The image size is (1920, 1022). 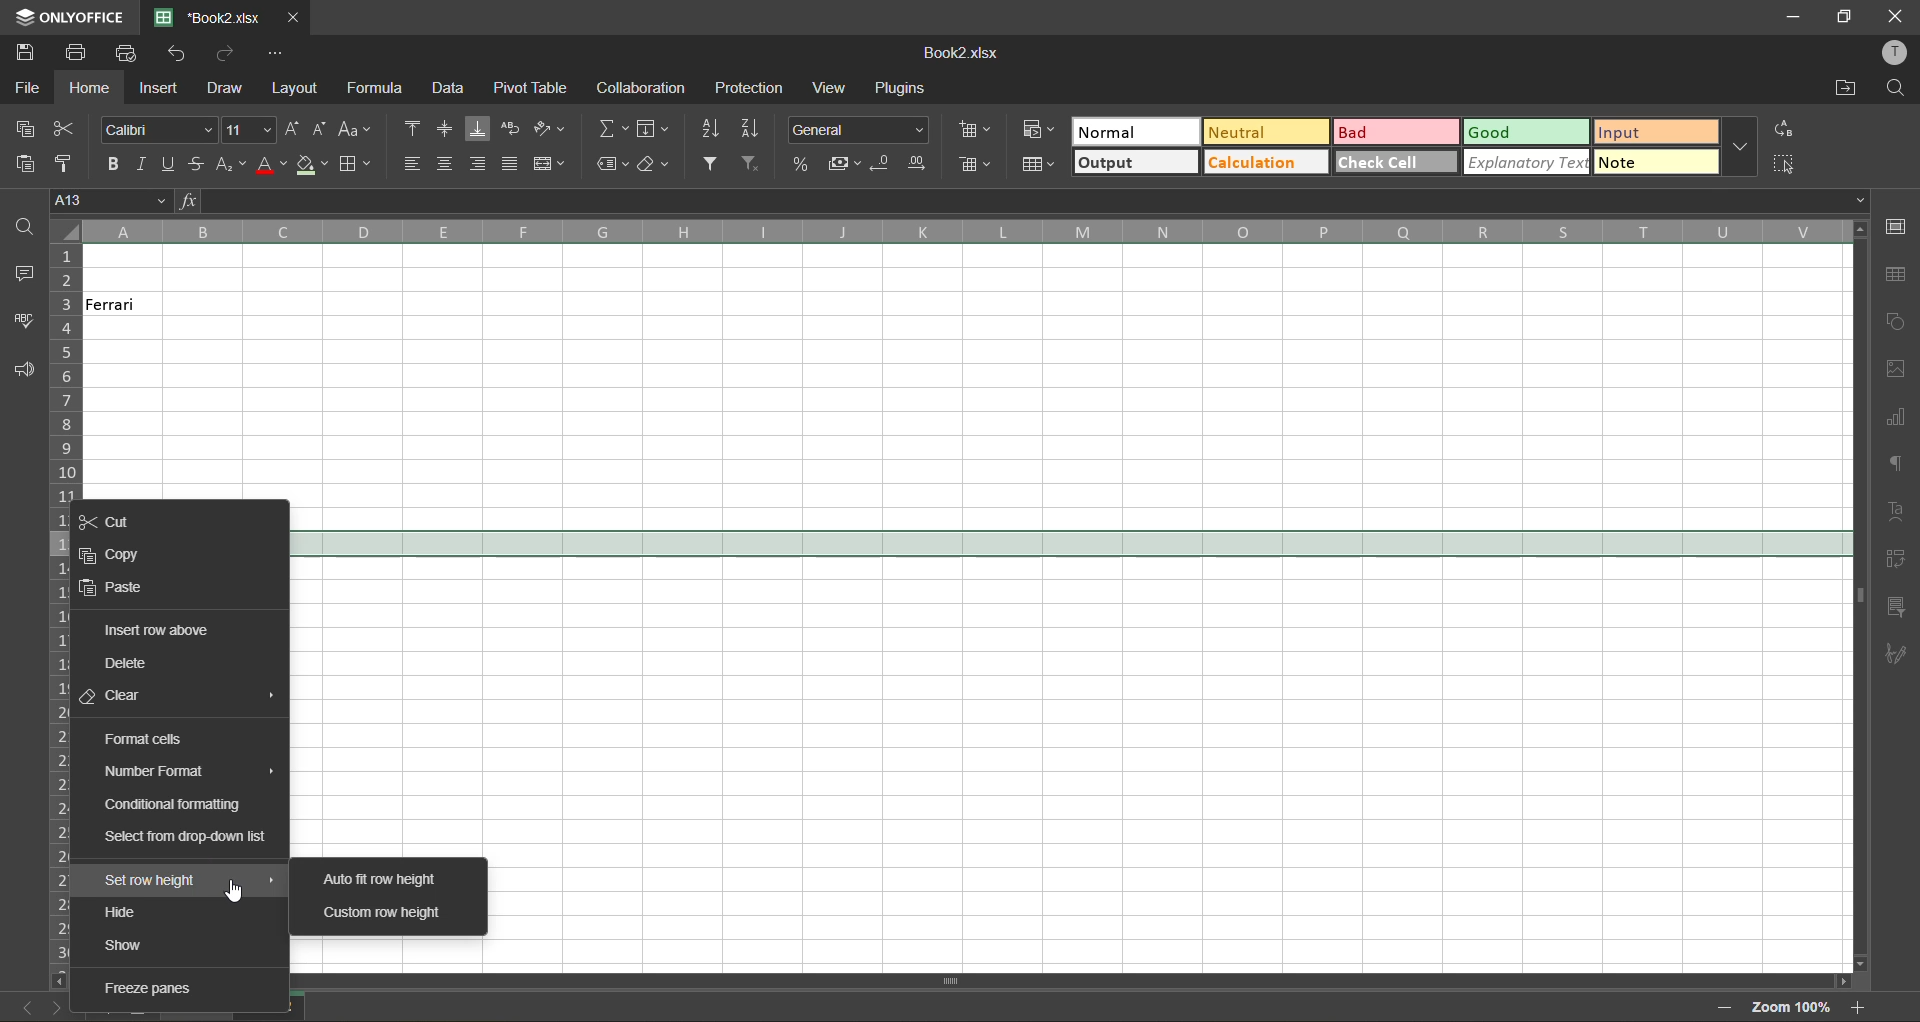 What do you see at coordinates (756, 130) in the screenshot?
I see `sort descending` at bounding box center [756, 130].